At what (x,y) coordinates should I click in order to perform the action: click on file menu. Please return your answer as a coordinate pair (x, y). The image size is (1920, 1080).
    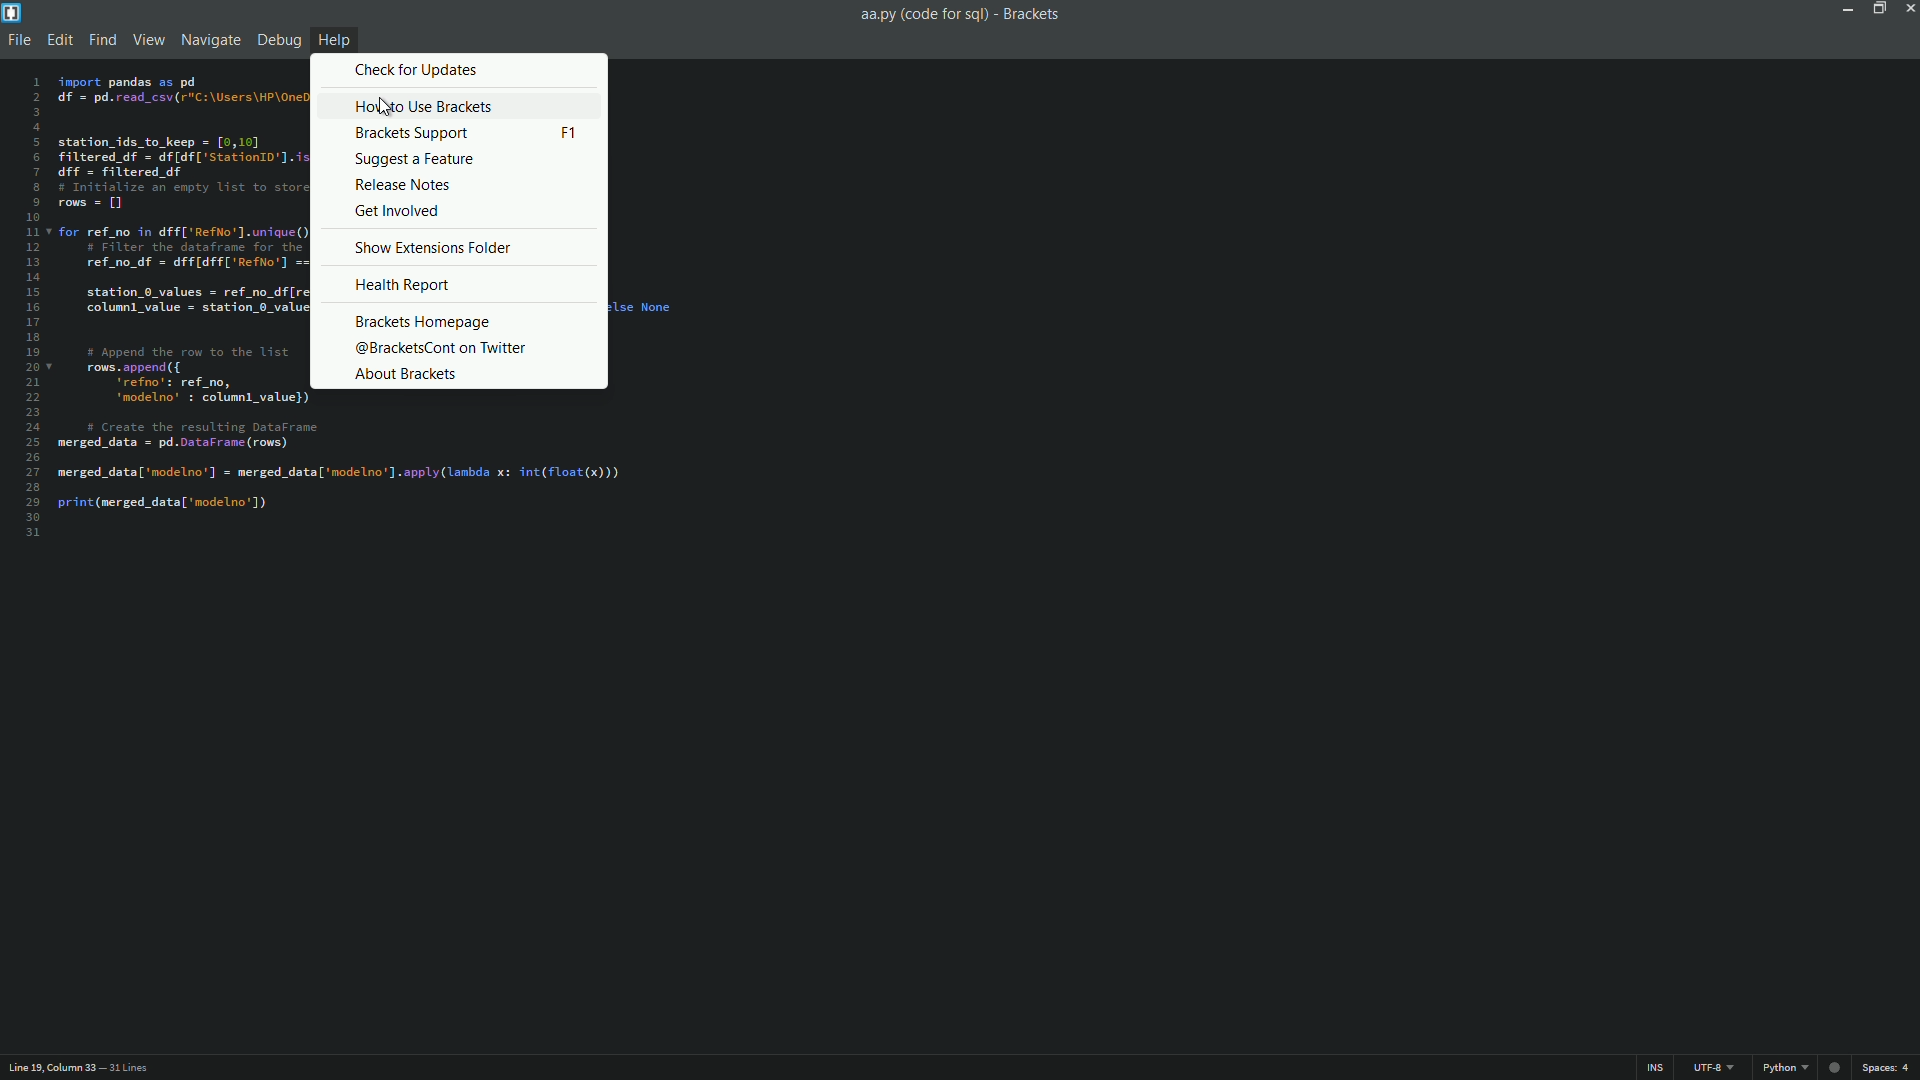
    Looking at the image, I should click on (18, 41).